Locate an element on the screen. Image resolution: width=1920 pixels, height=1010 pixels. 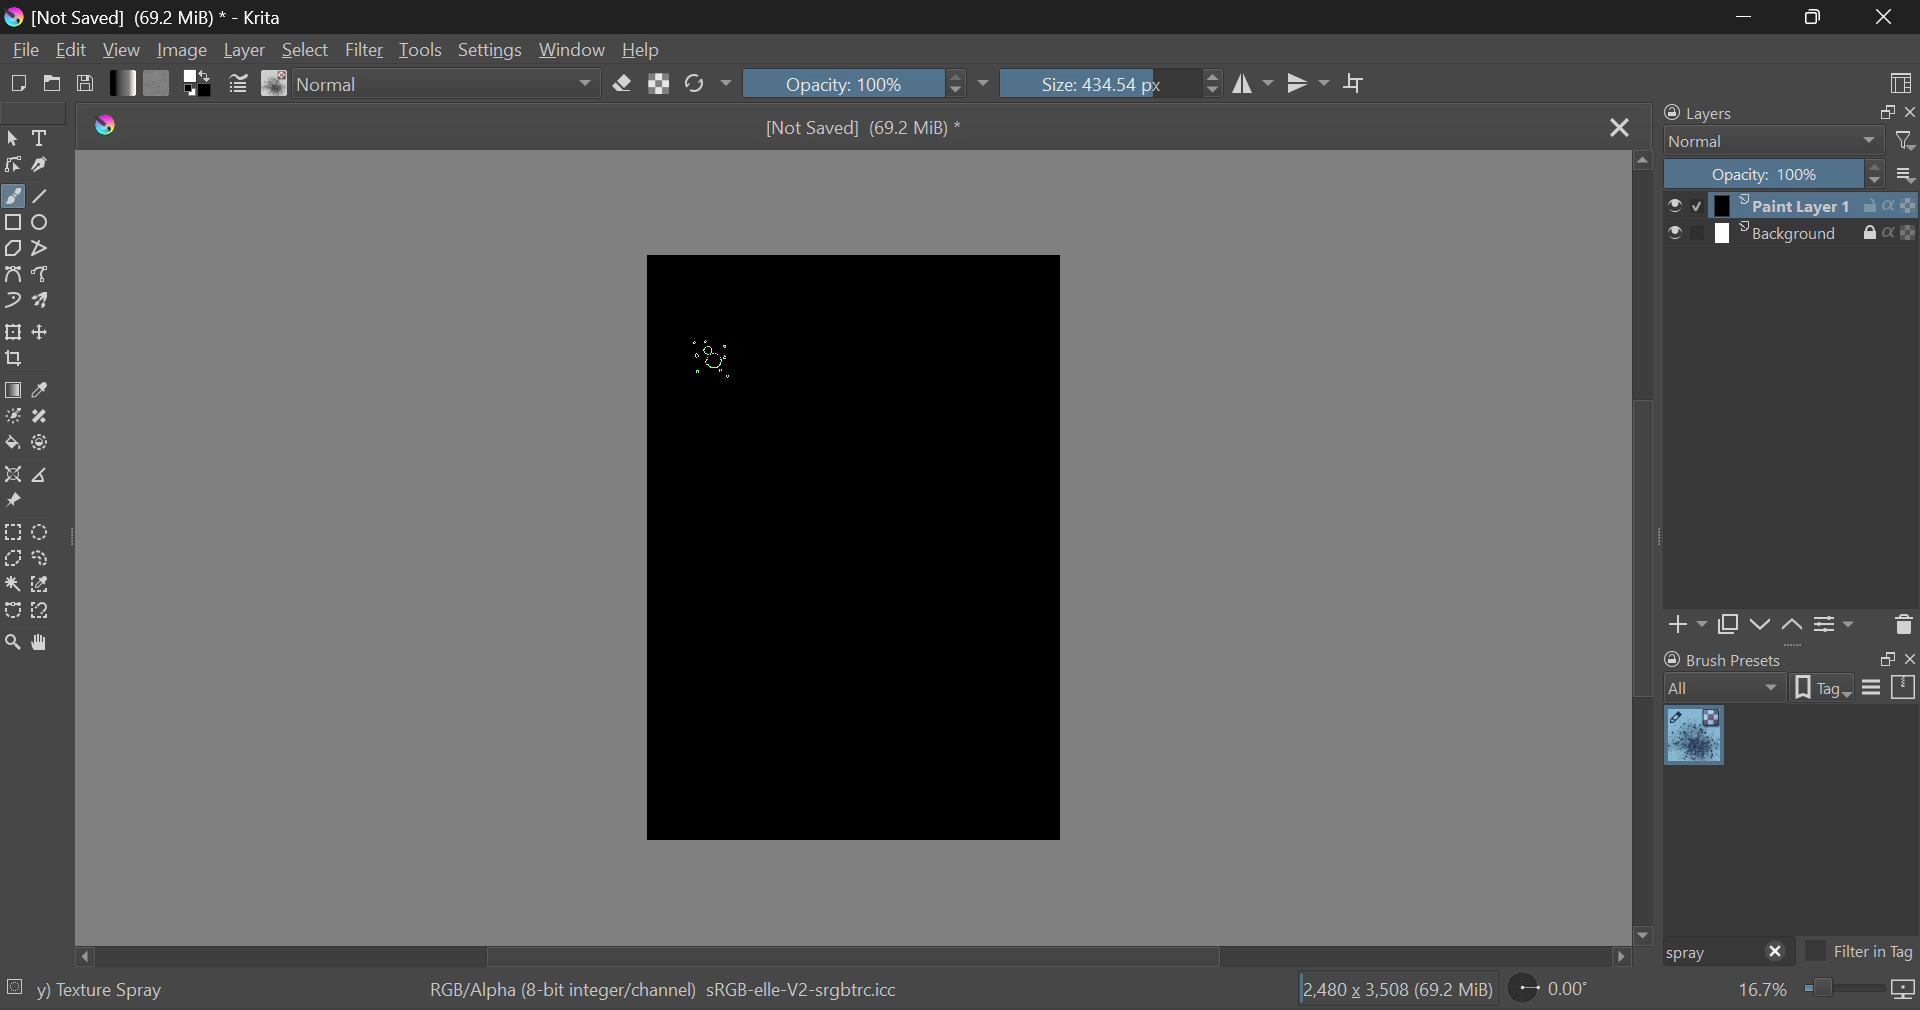
Settings is located at coordinates (496, 48).